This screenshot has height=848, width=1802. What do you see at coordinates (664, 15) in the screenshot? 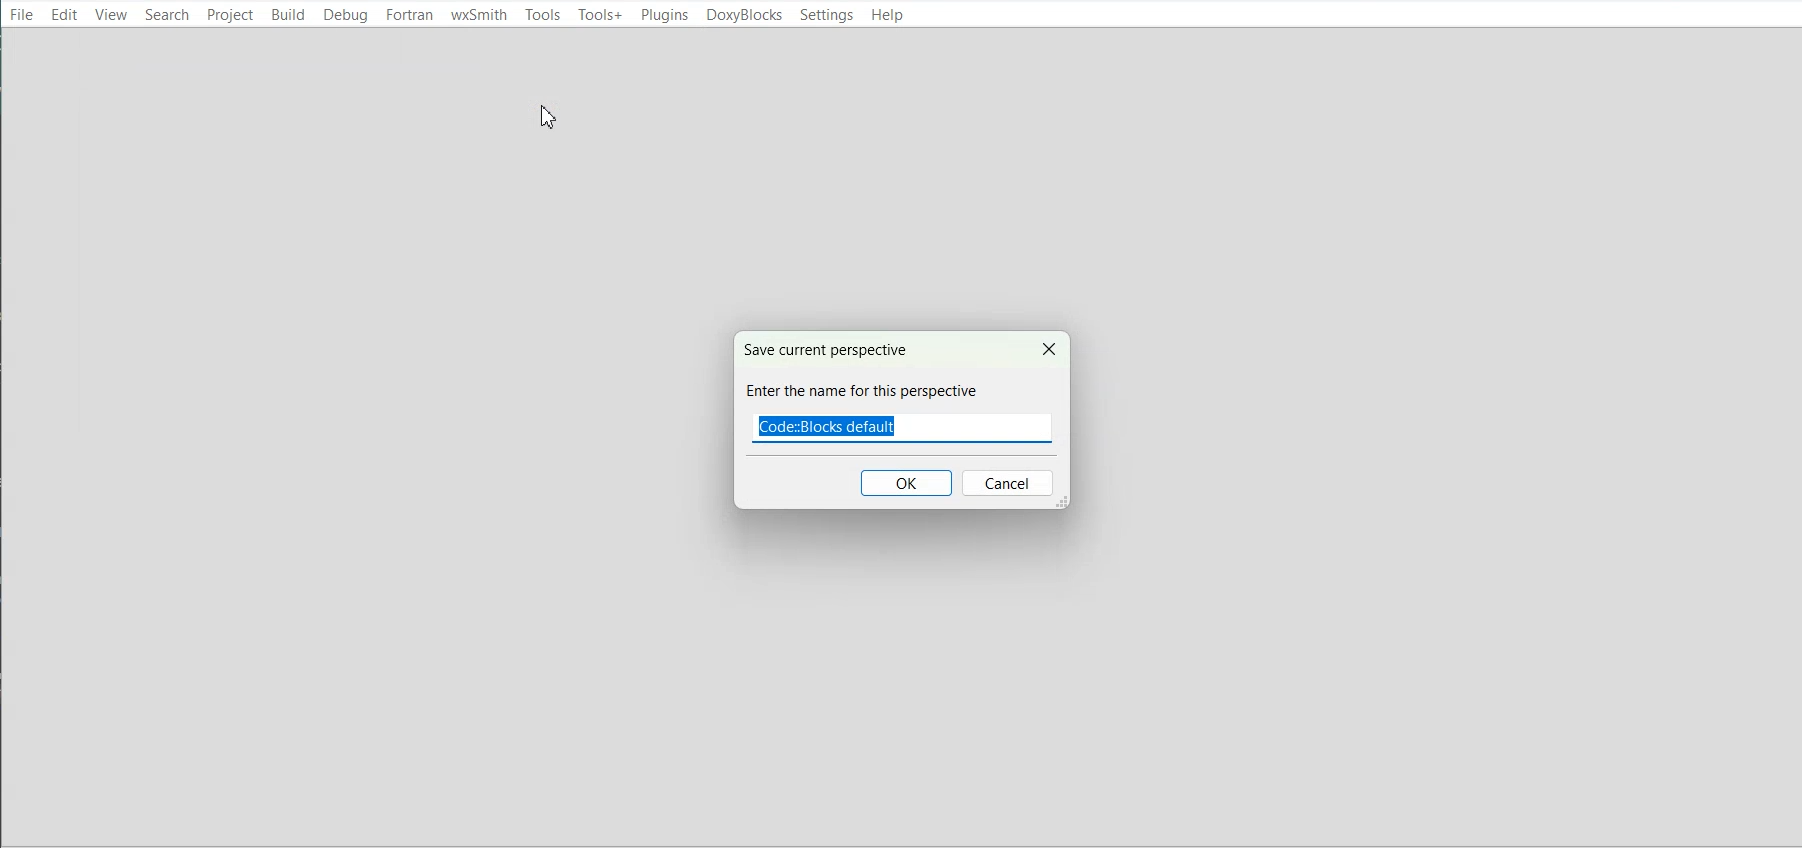
I see `Plugins` at bounding box center [664, 15].